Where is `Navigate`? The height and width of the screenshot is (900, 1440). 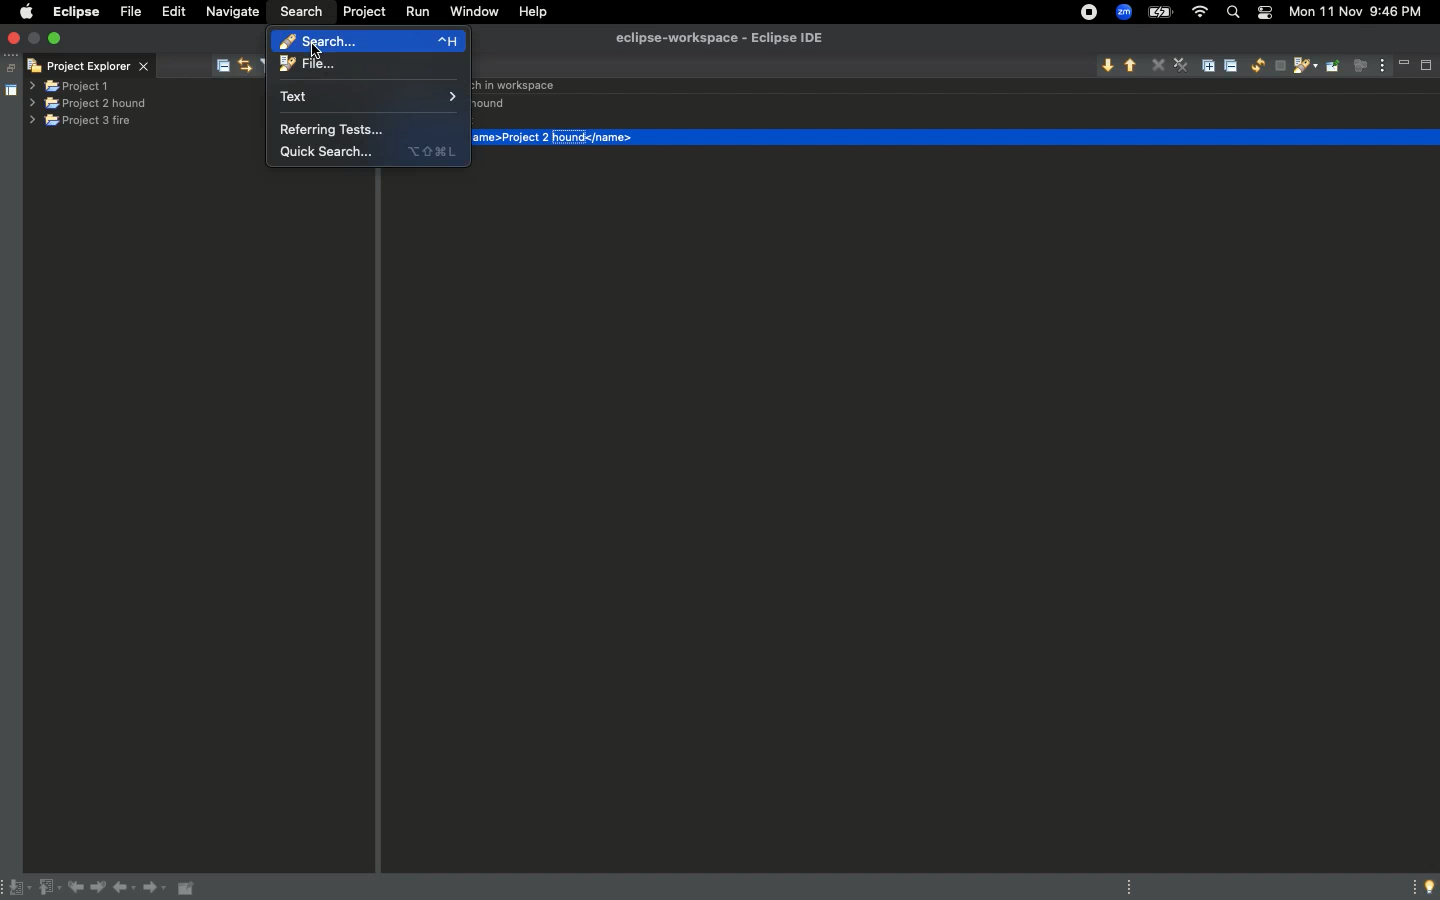
Navigate is located at coordinates (232, 11).